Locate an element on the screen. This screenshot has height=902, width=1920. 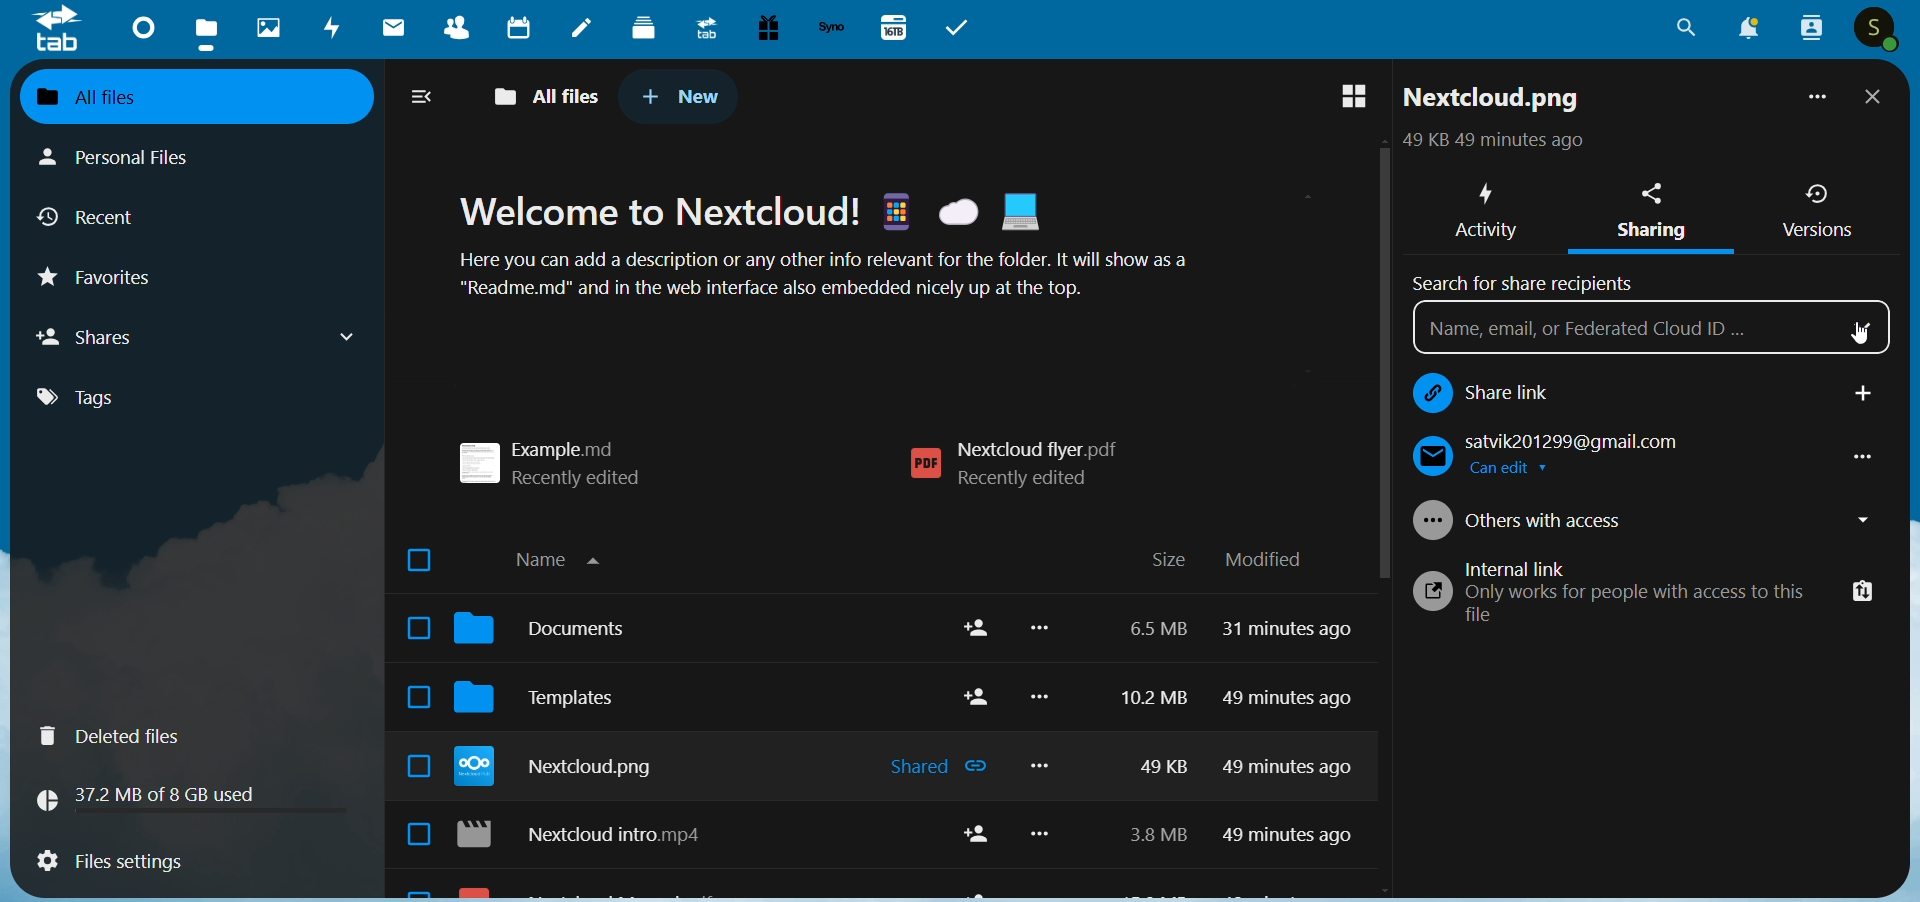
share is located at coordinates (976, 662).